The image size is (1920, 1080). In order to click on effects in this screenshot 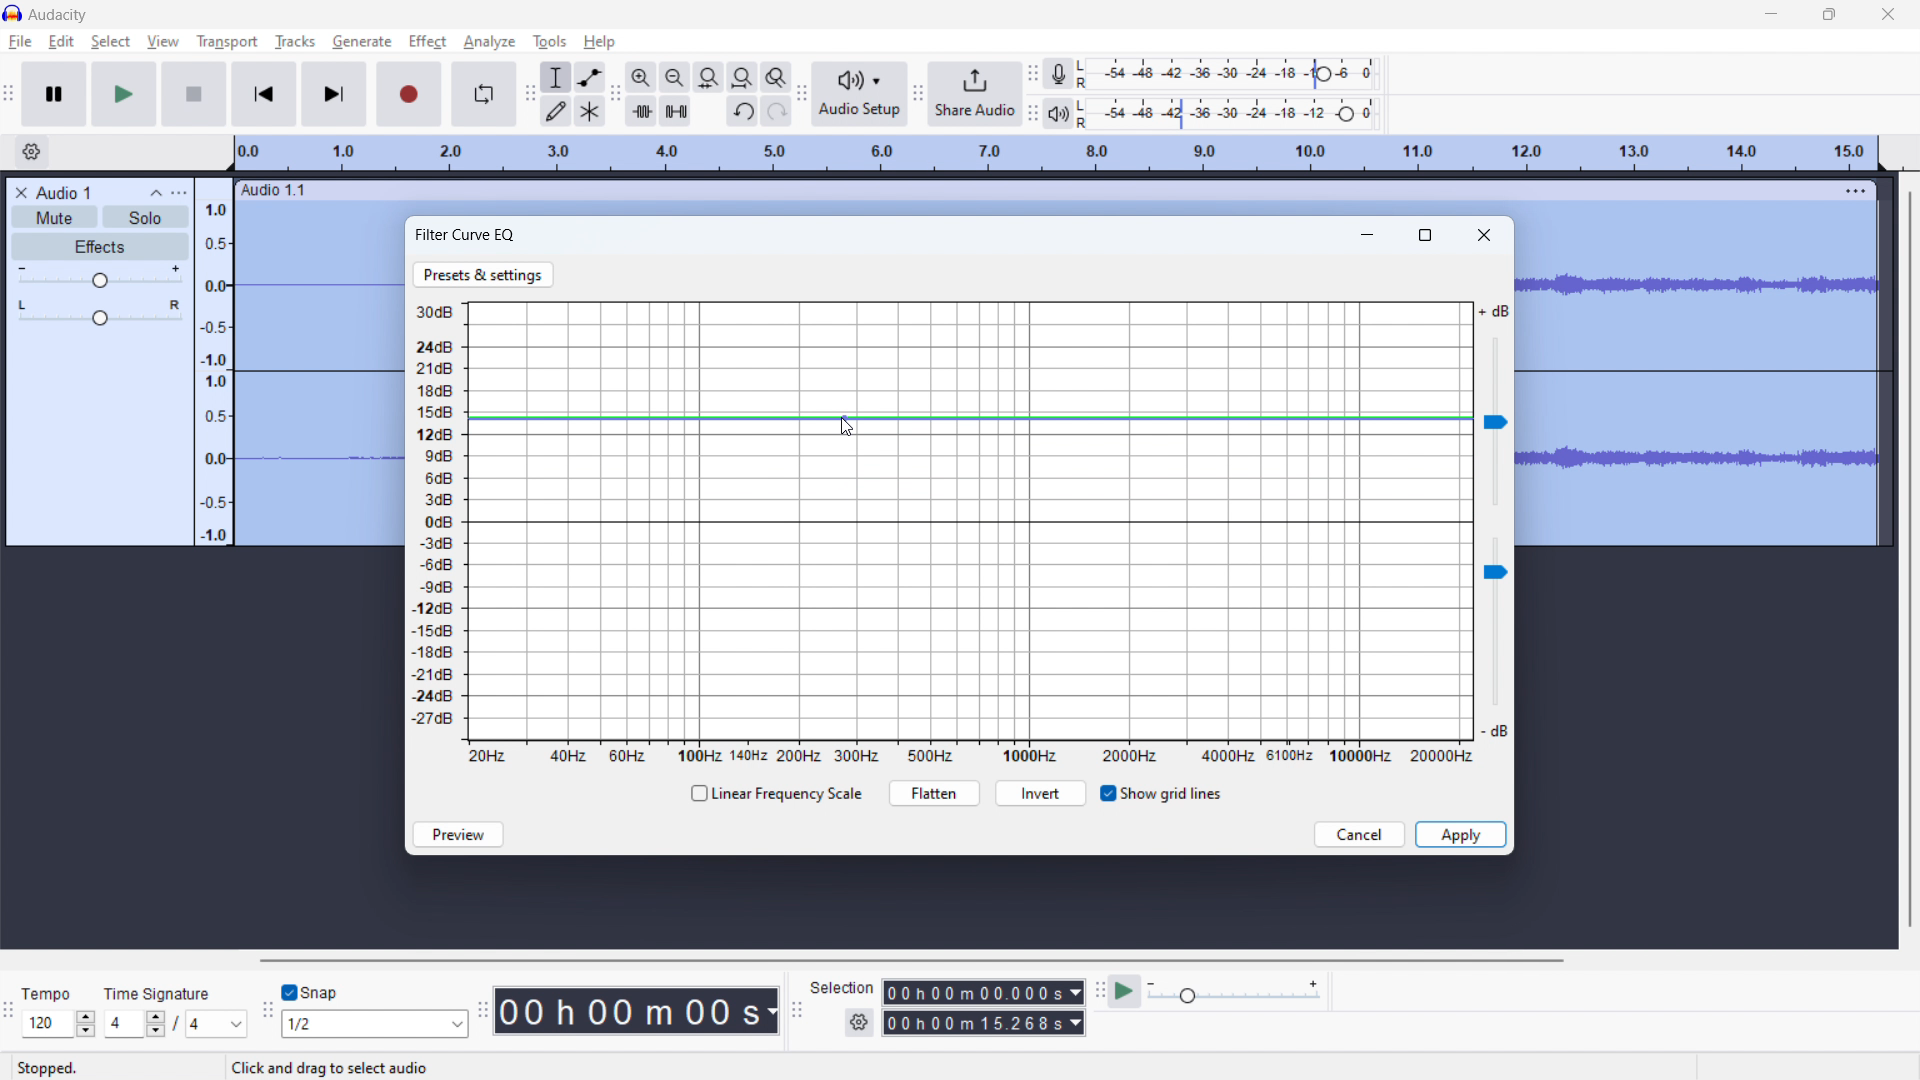, I will do `click(101, 247)`.